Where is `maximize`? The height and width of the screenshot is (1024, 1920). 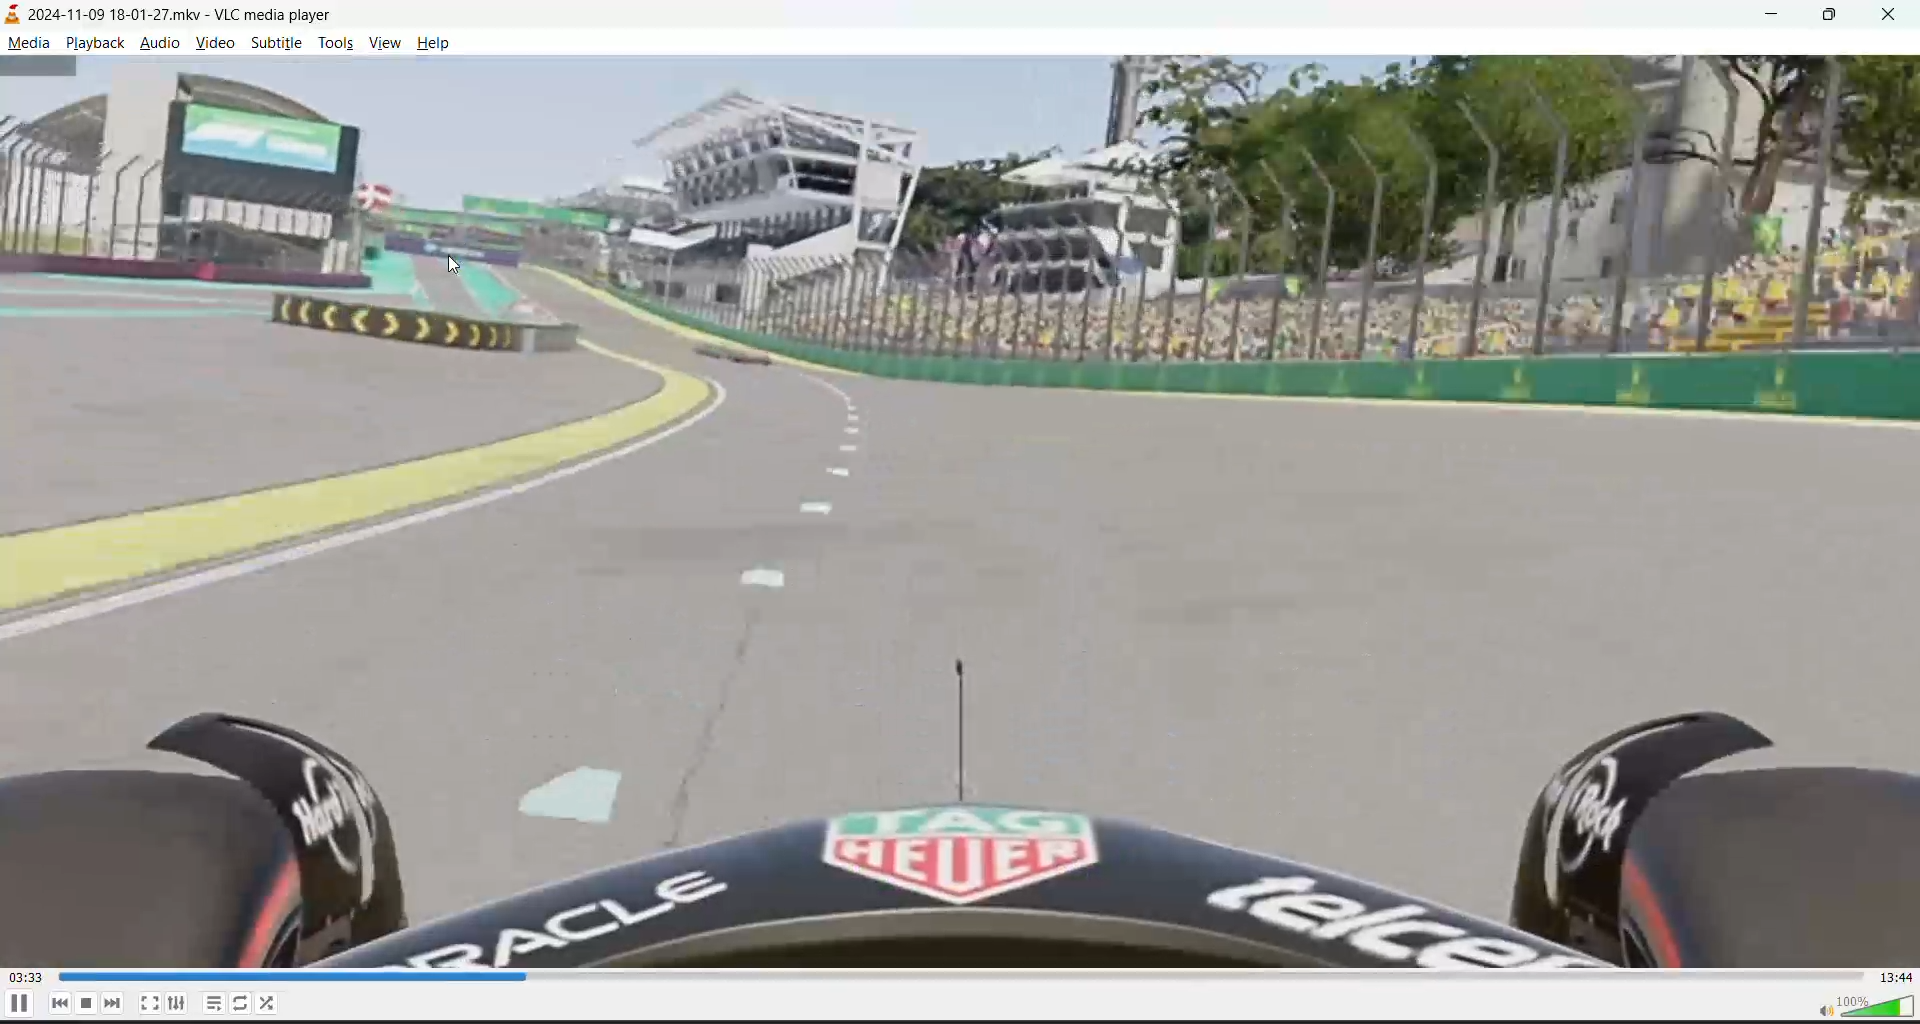
maximize is located at coordinates (1834, 16).